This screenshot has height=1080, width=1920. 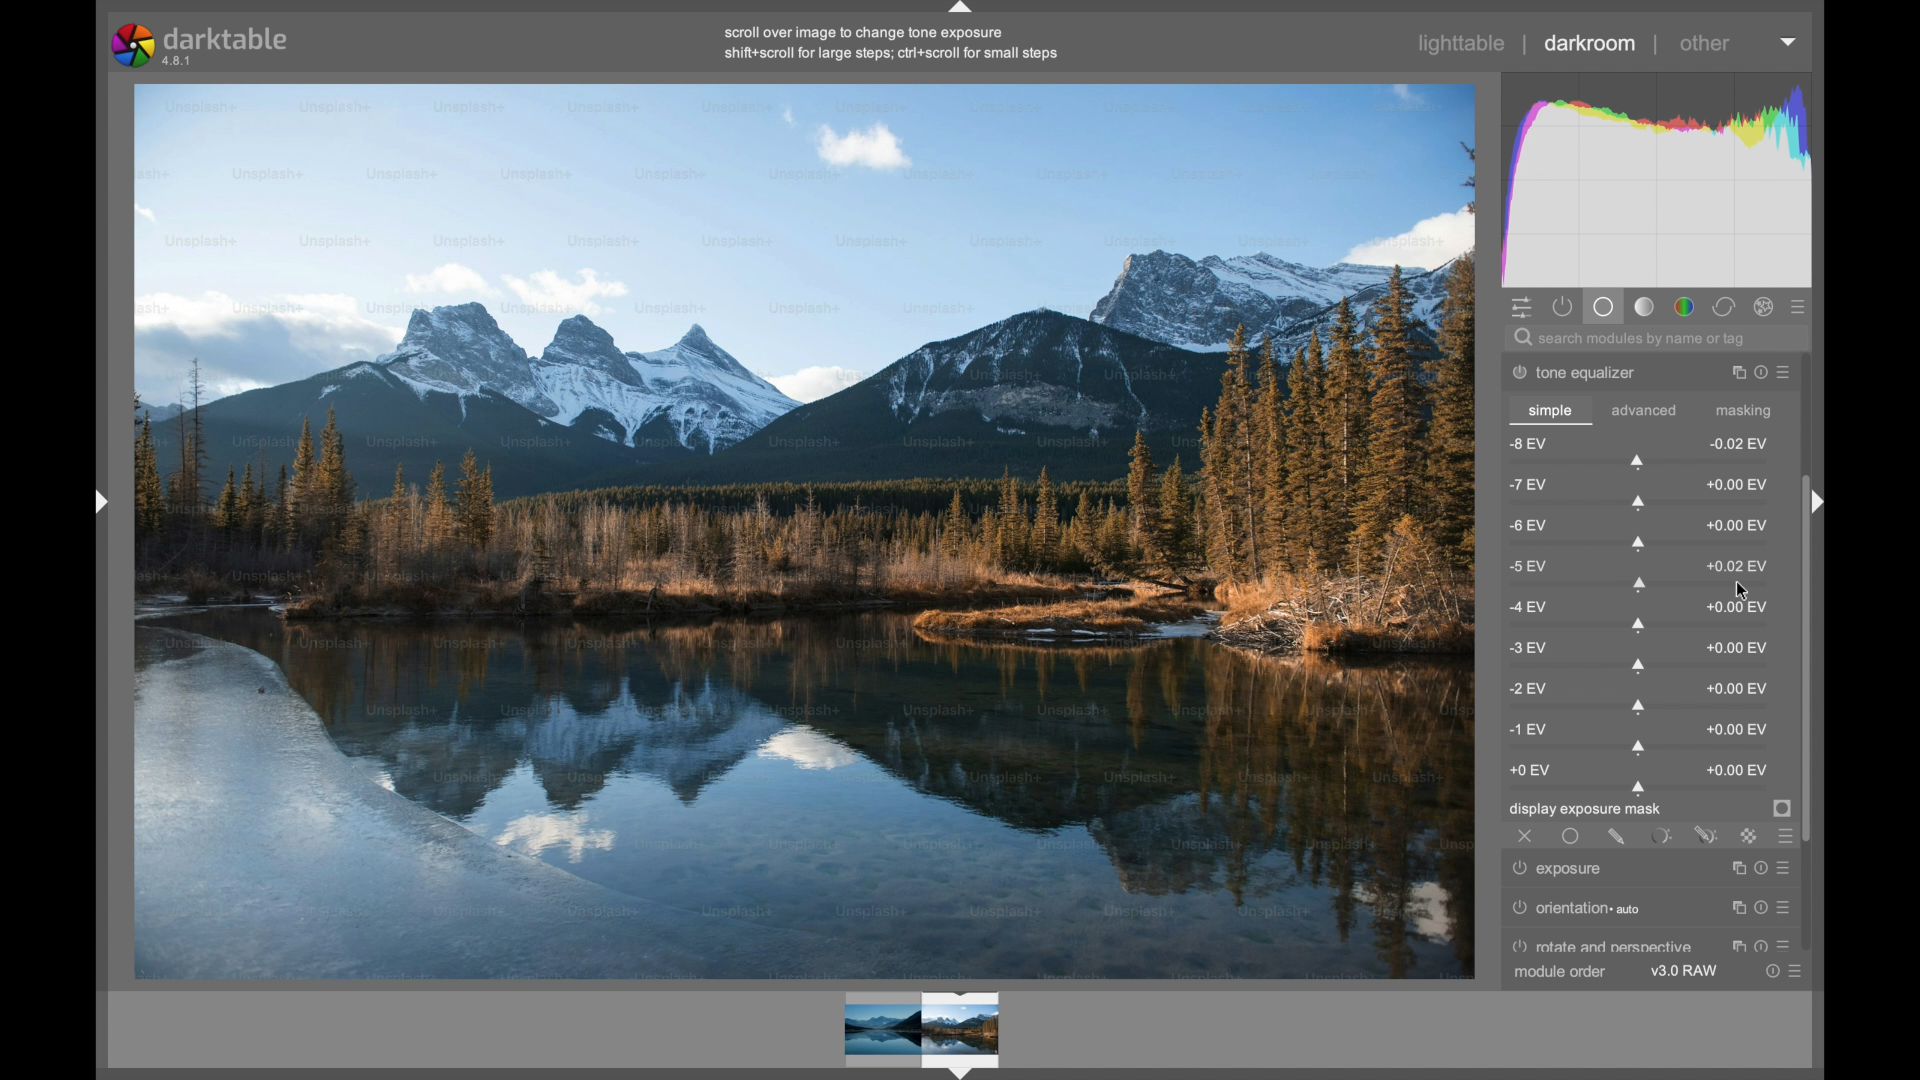 I want to click on slider, so click(x=1637, y=624).